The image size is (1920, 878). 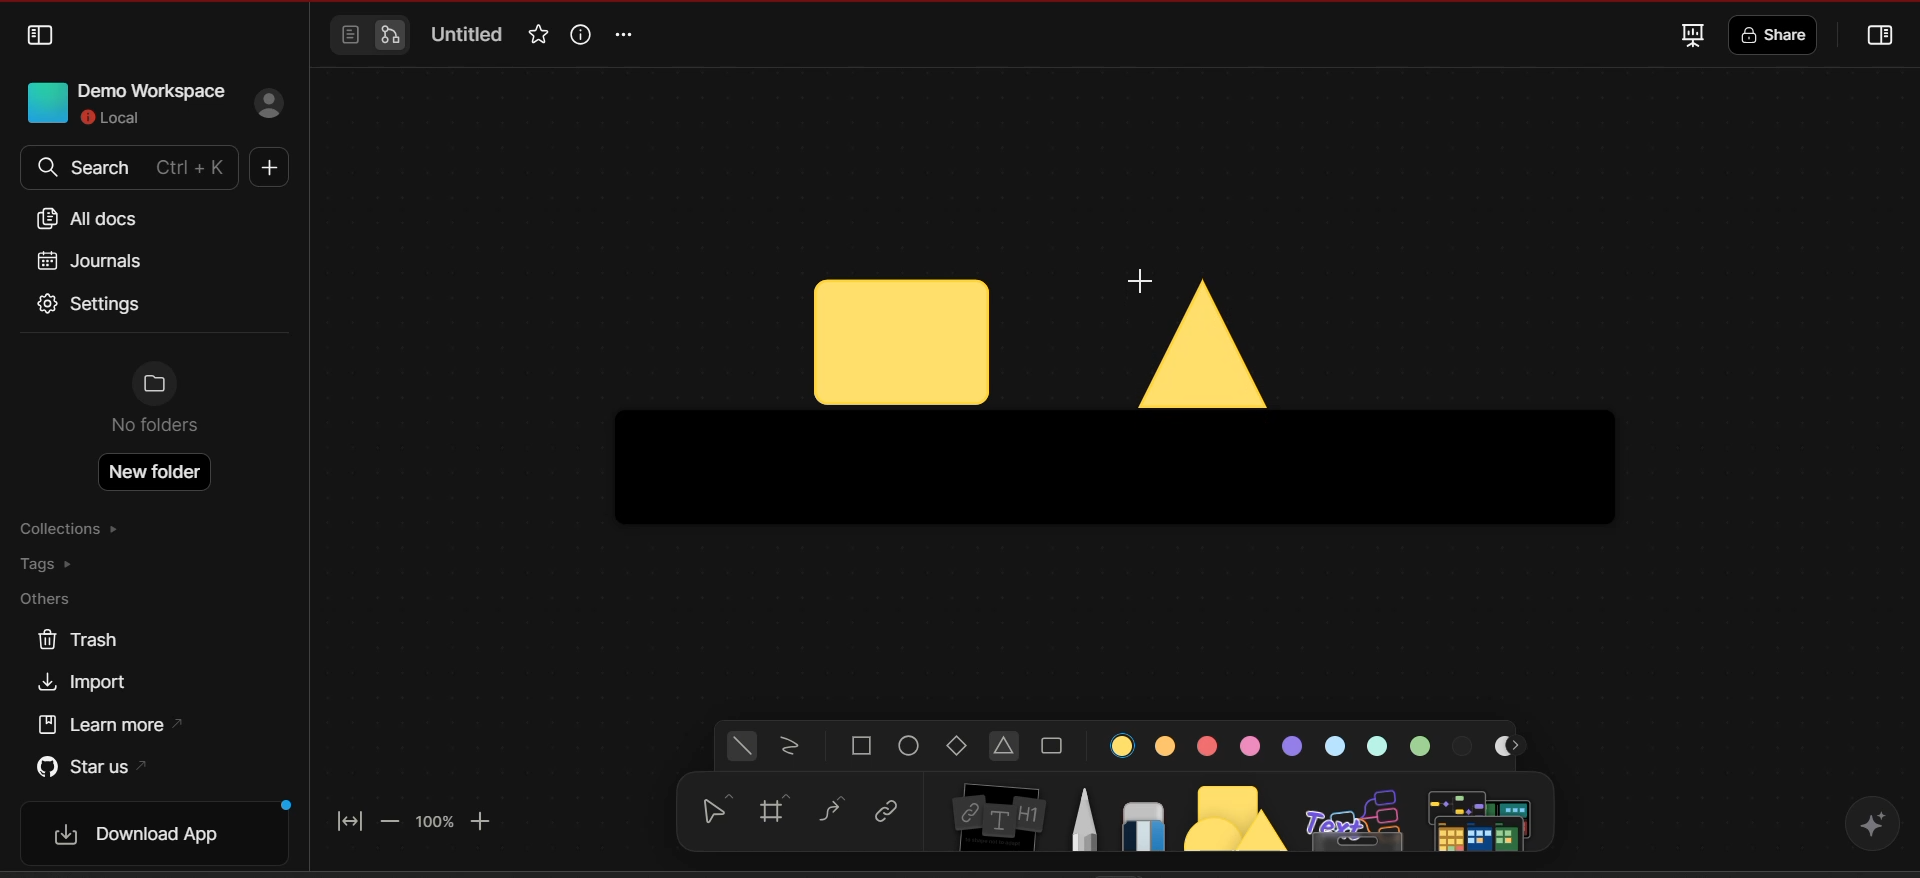 I want to click on link, so click(x=886, y=812).